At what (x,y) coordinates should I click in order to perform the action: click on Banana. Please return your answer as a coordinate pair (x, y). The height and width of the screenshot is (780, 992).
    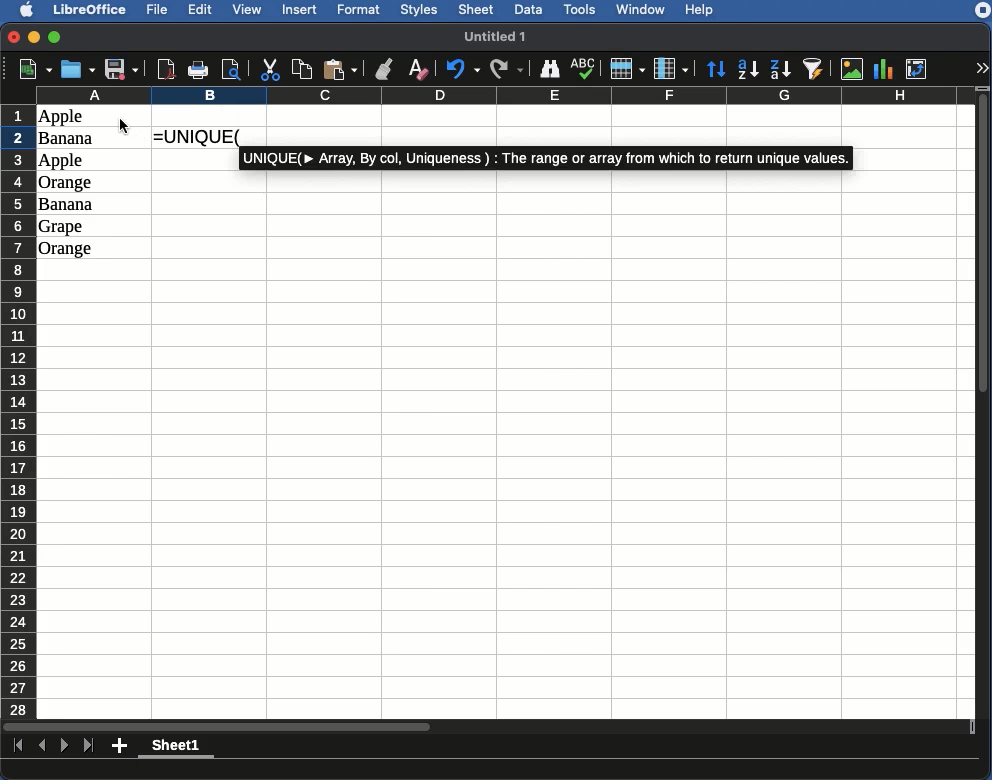
    Looking at the image, I should click on (71, 139).